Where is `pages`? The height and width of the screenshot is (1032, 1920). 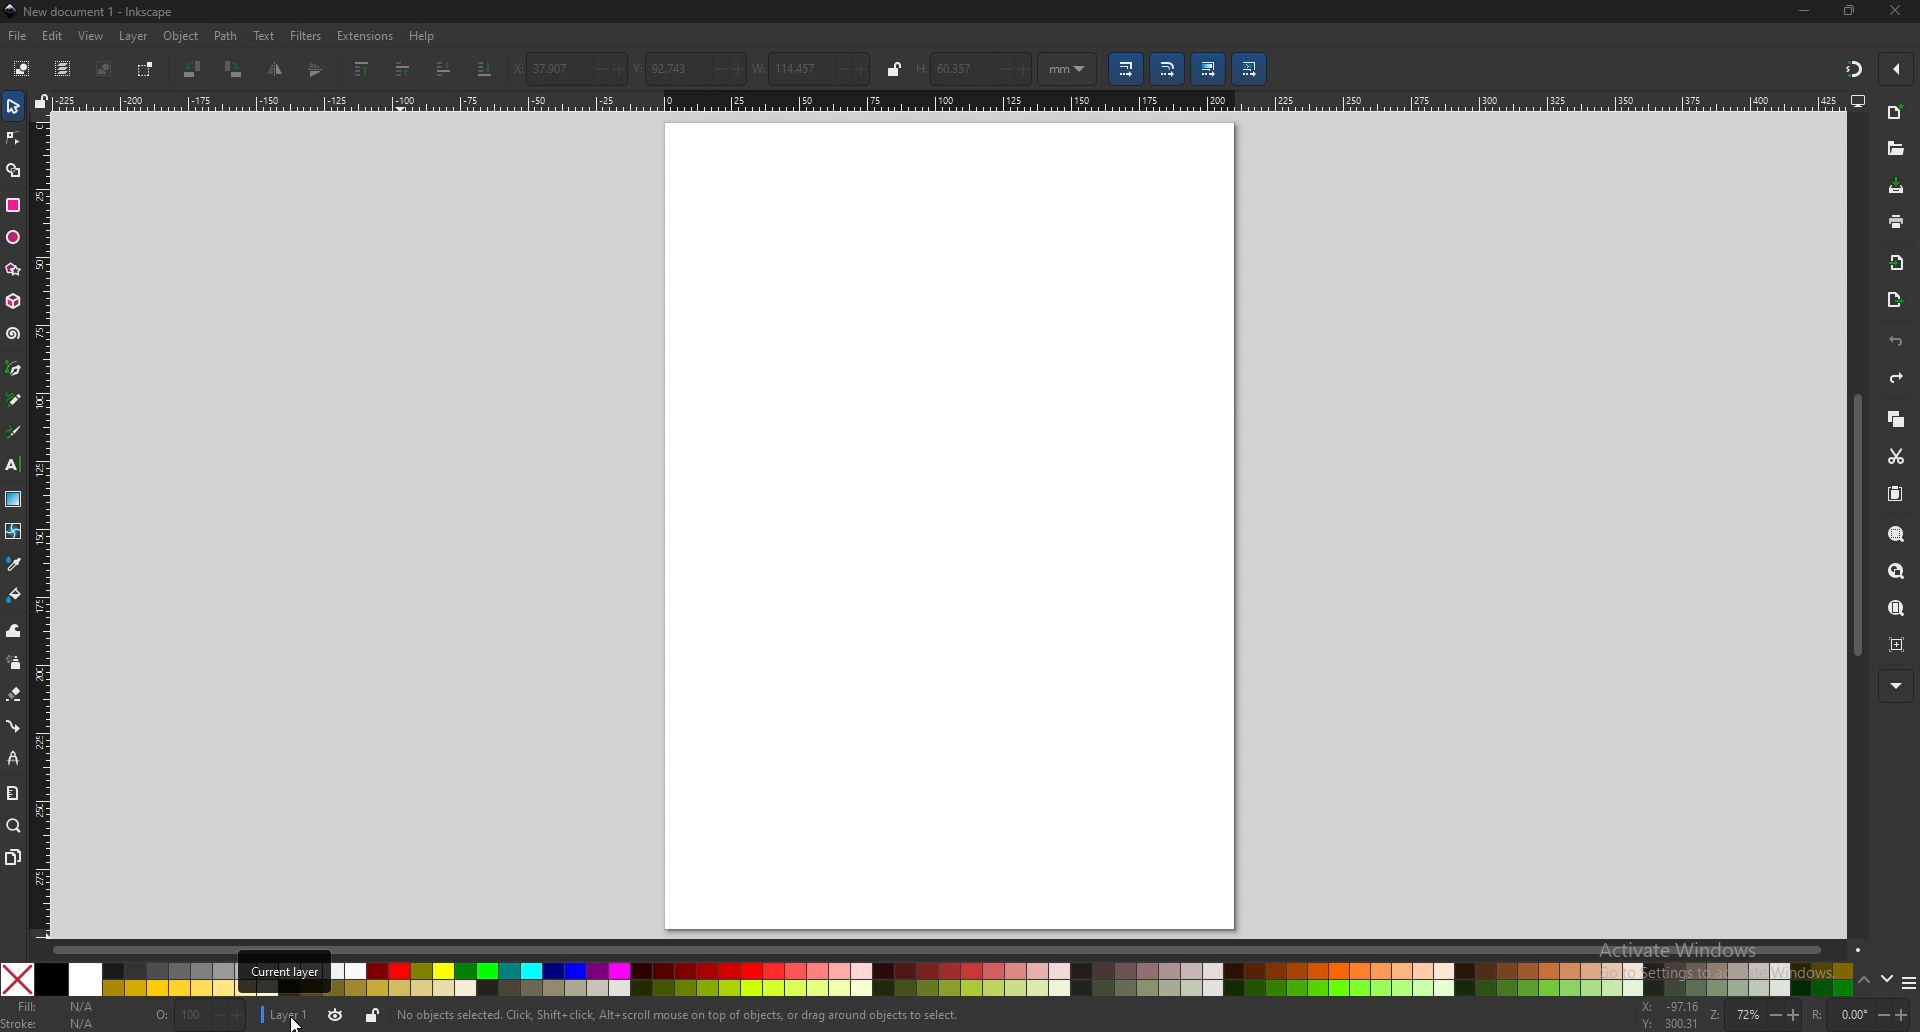
pages is located at coordinates (13, 856).